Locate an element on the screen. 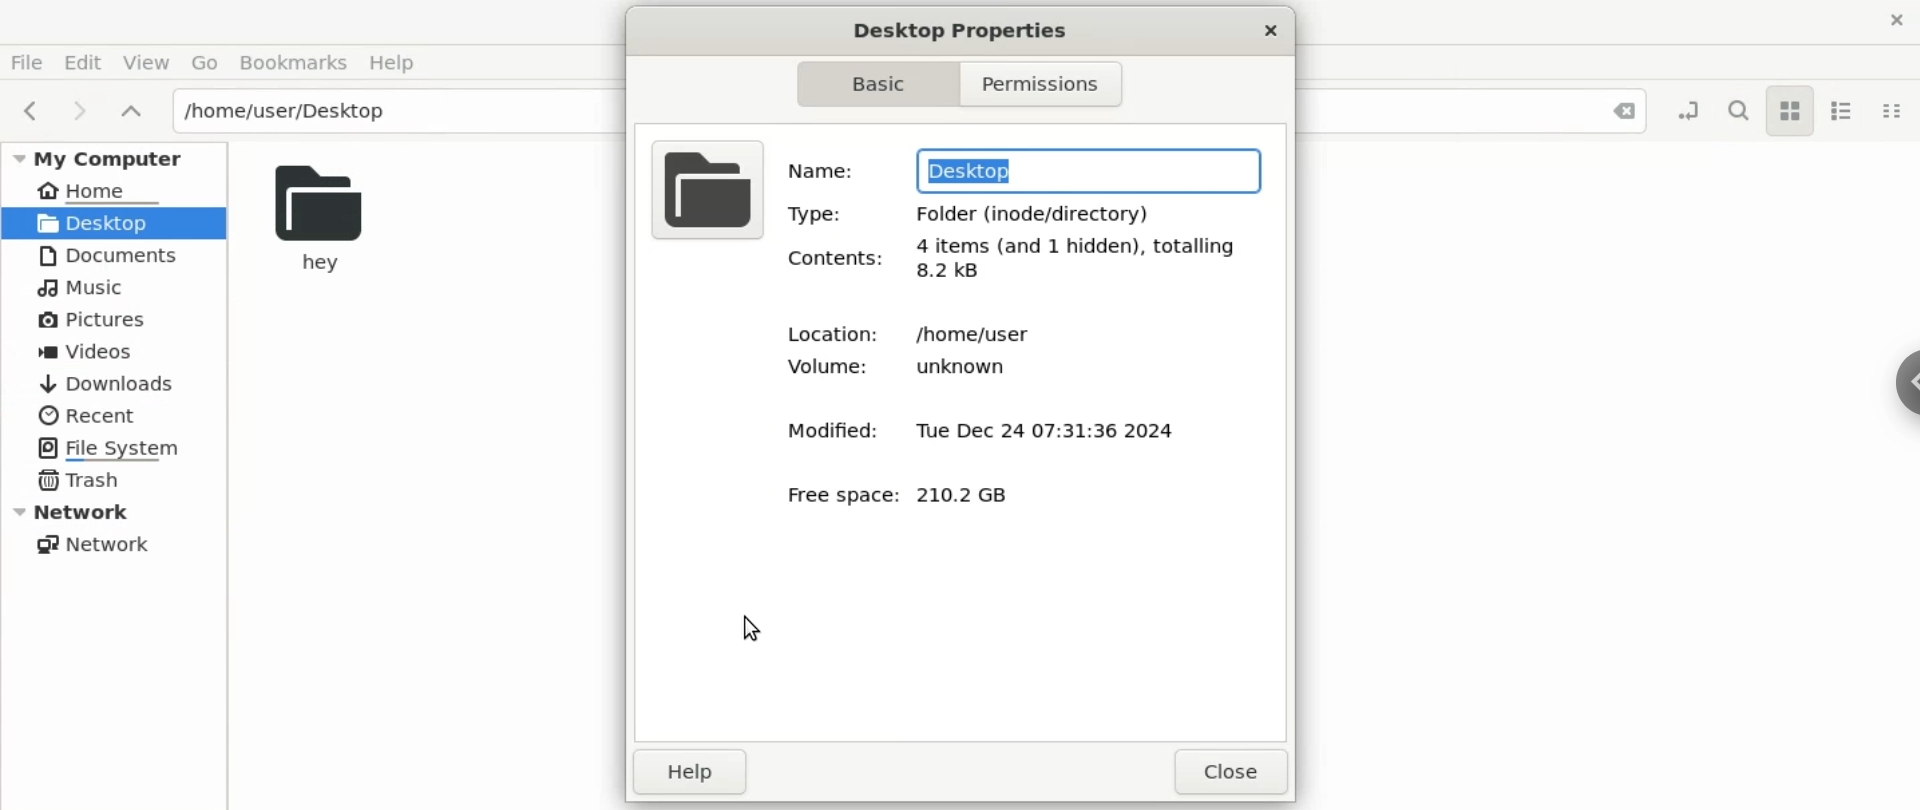 The image size is (1920, 810). network is located at coordinates (99, 545).